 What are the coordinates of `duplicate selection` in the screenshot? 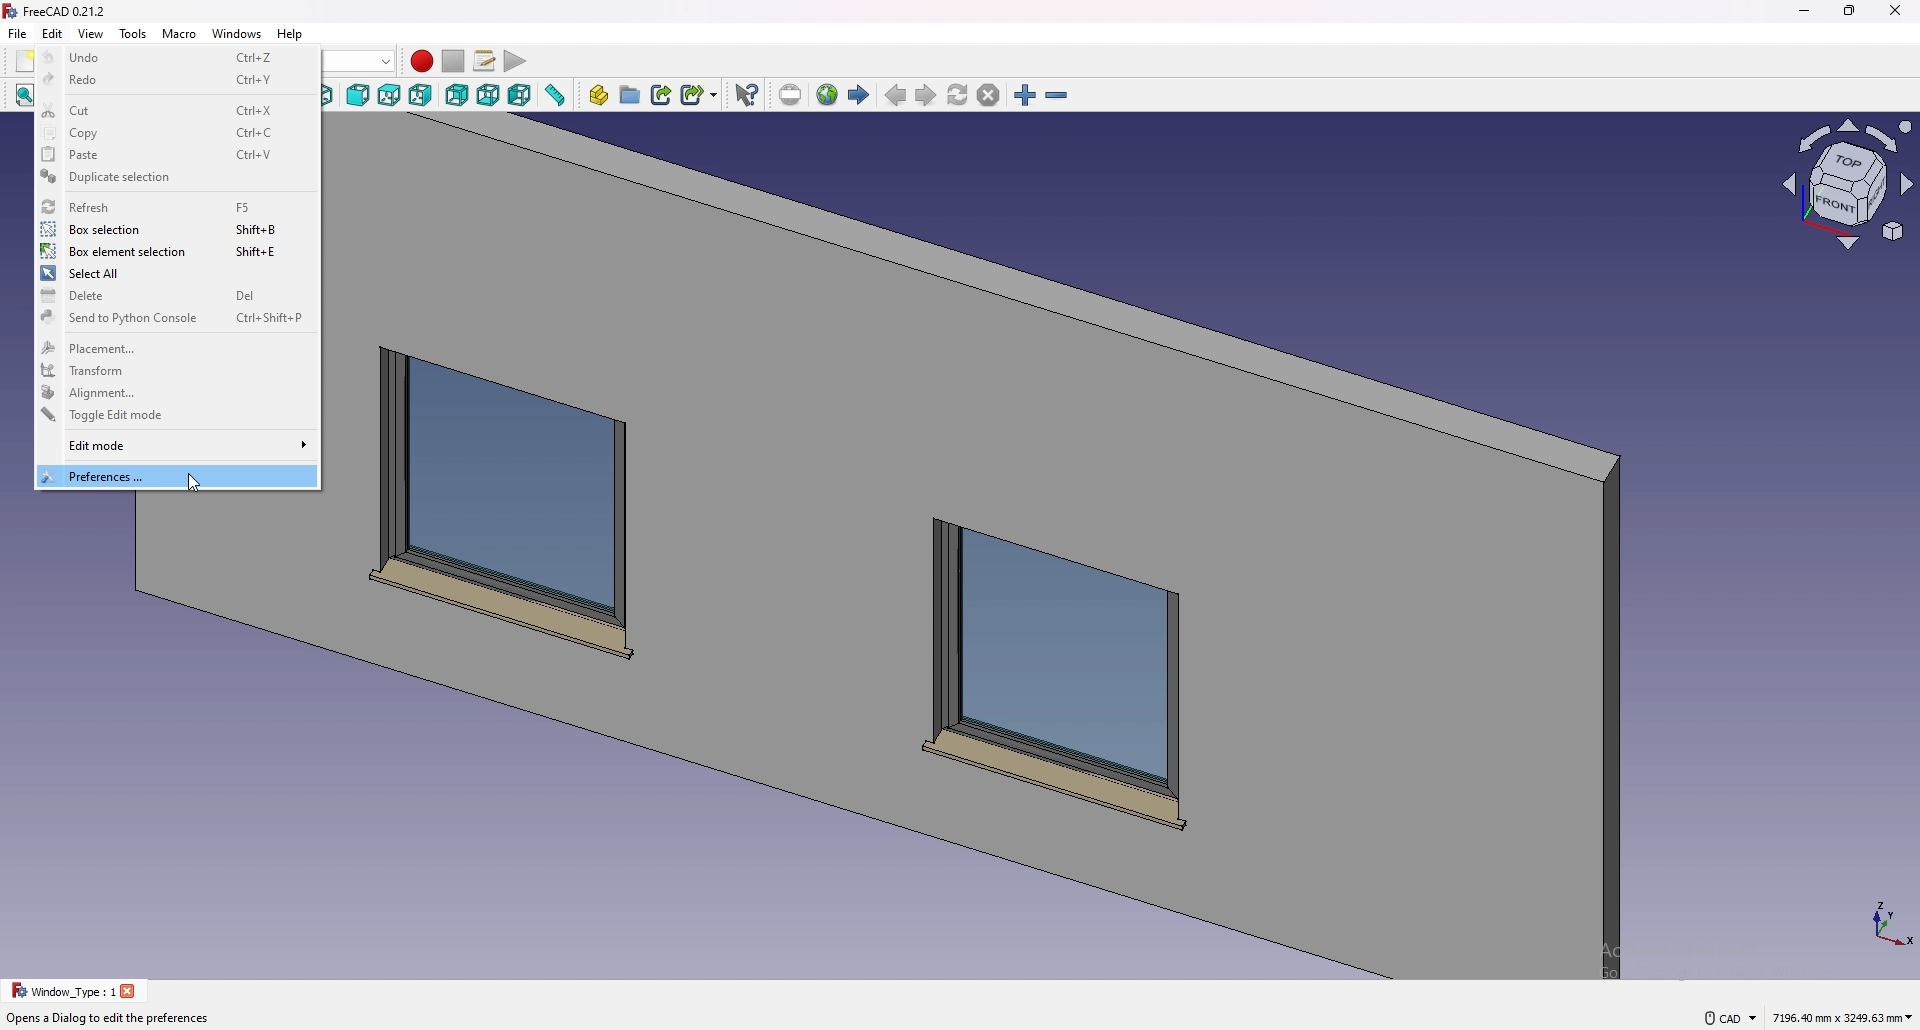 It's located at (173, 178).